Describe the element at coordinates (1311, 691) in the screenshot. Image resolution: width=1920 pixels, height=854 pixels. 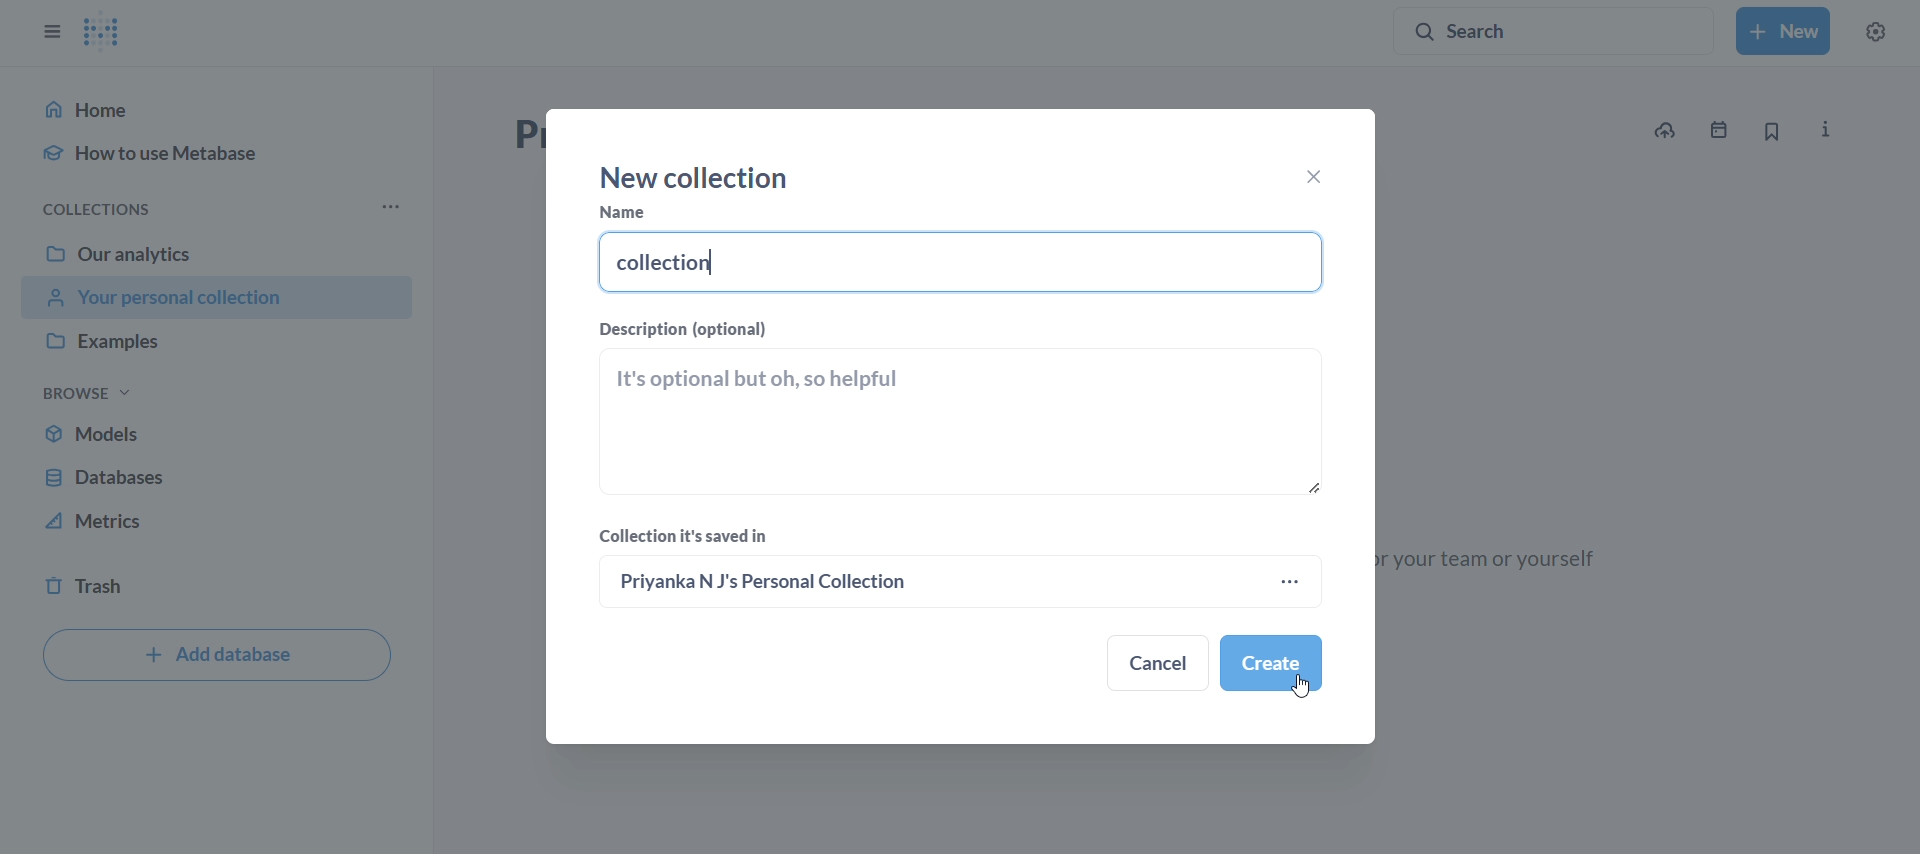
I see `CURSOR` at that location.